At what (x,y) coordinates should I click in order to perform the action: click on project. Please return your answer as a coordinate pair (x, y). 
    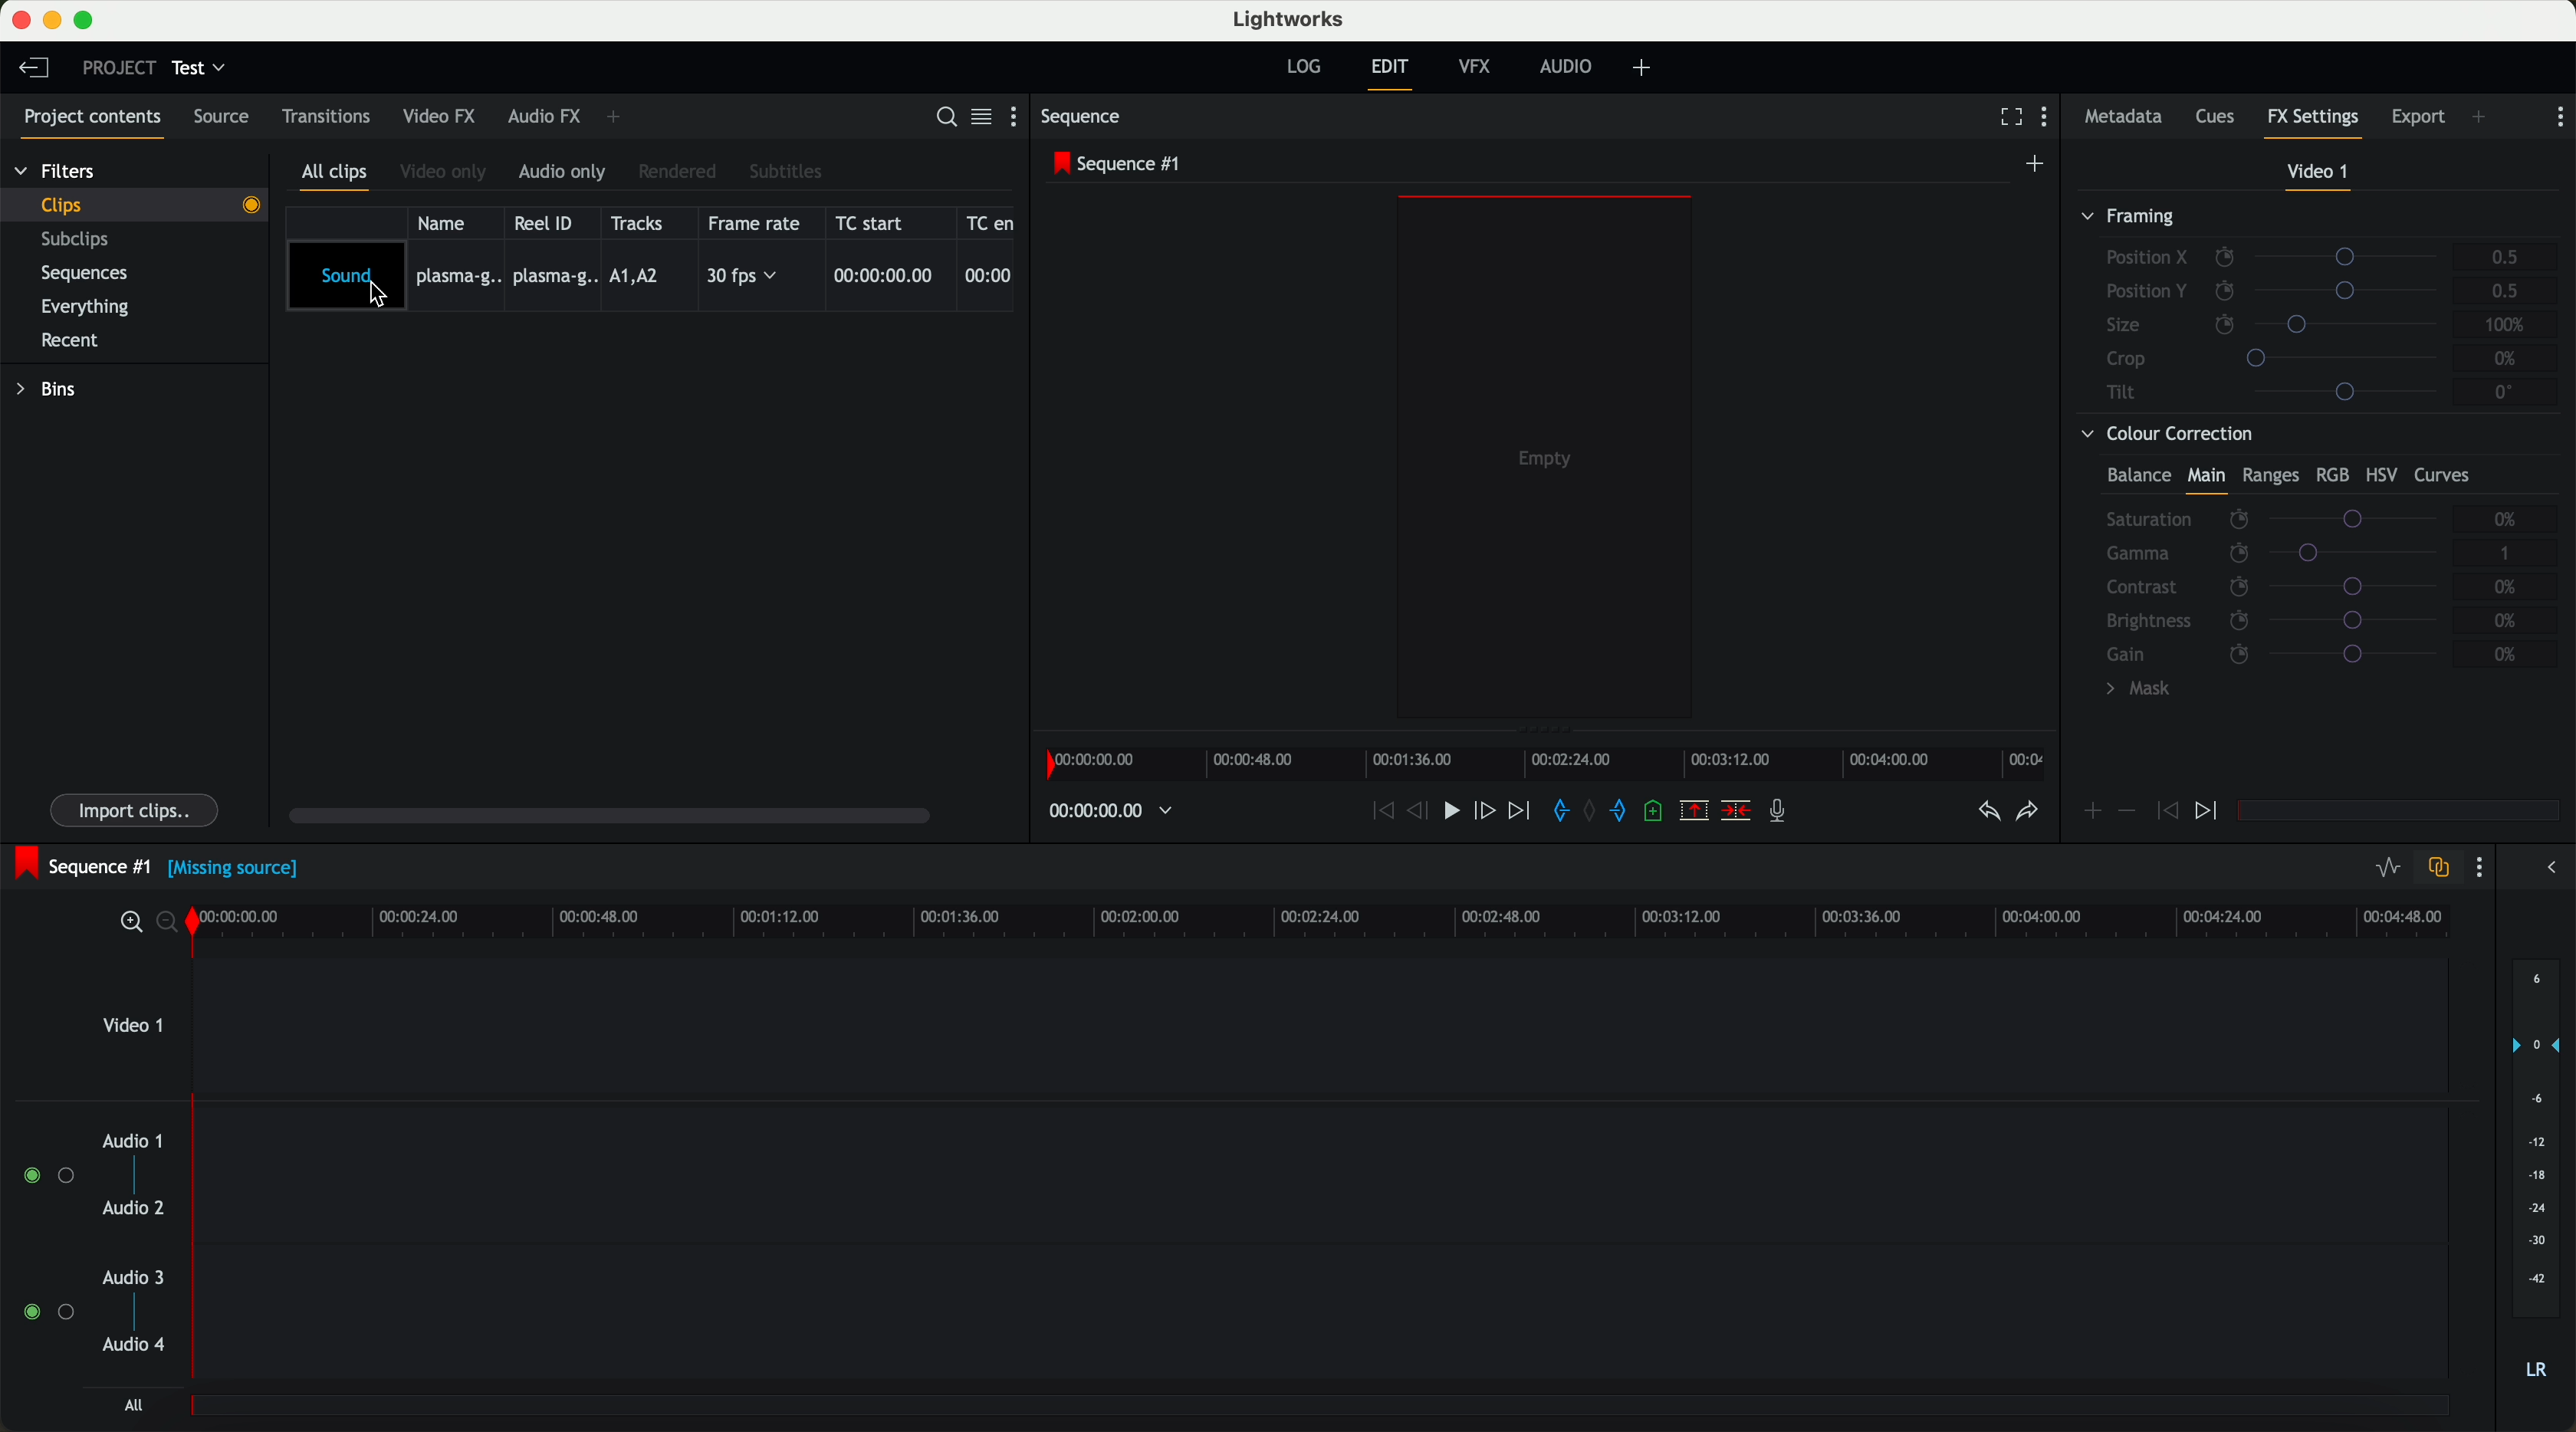
    Looking at the image, I should click on (115, 67).